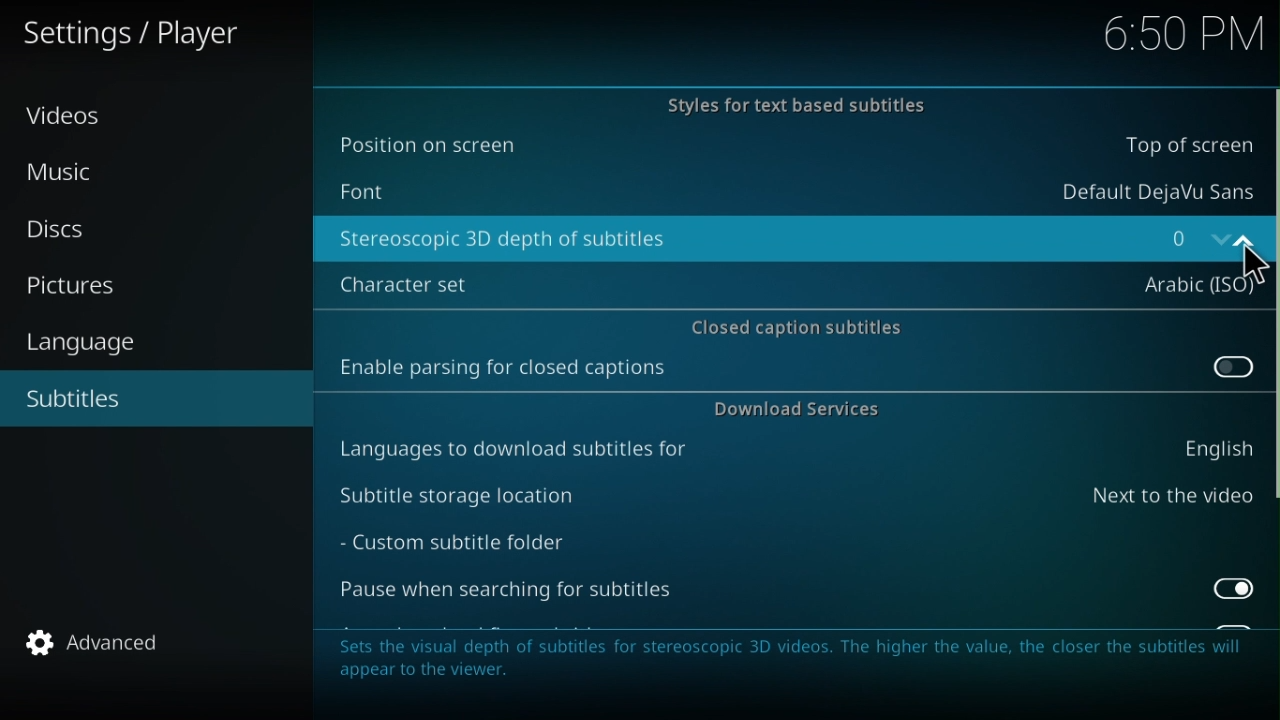  What do you see at coordinates (794, 451) in the screenshot?
I see `Languages to download subtitles for` at bounding box center [794, 451].